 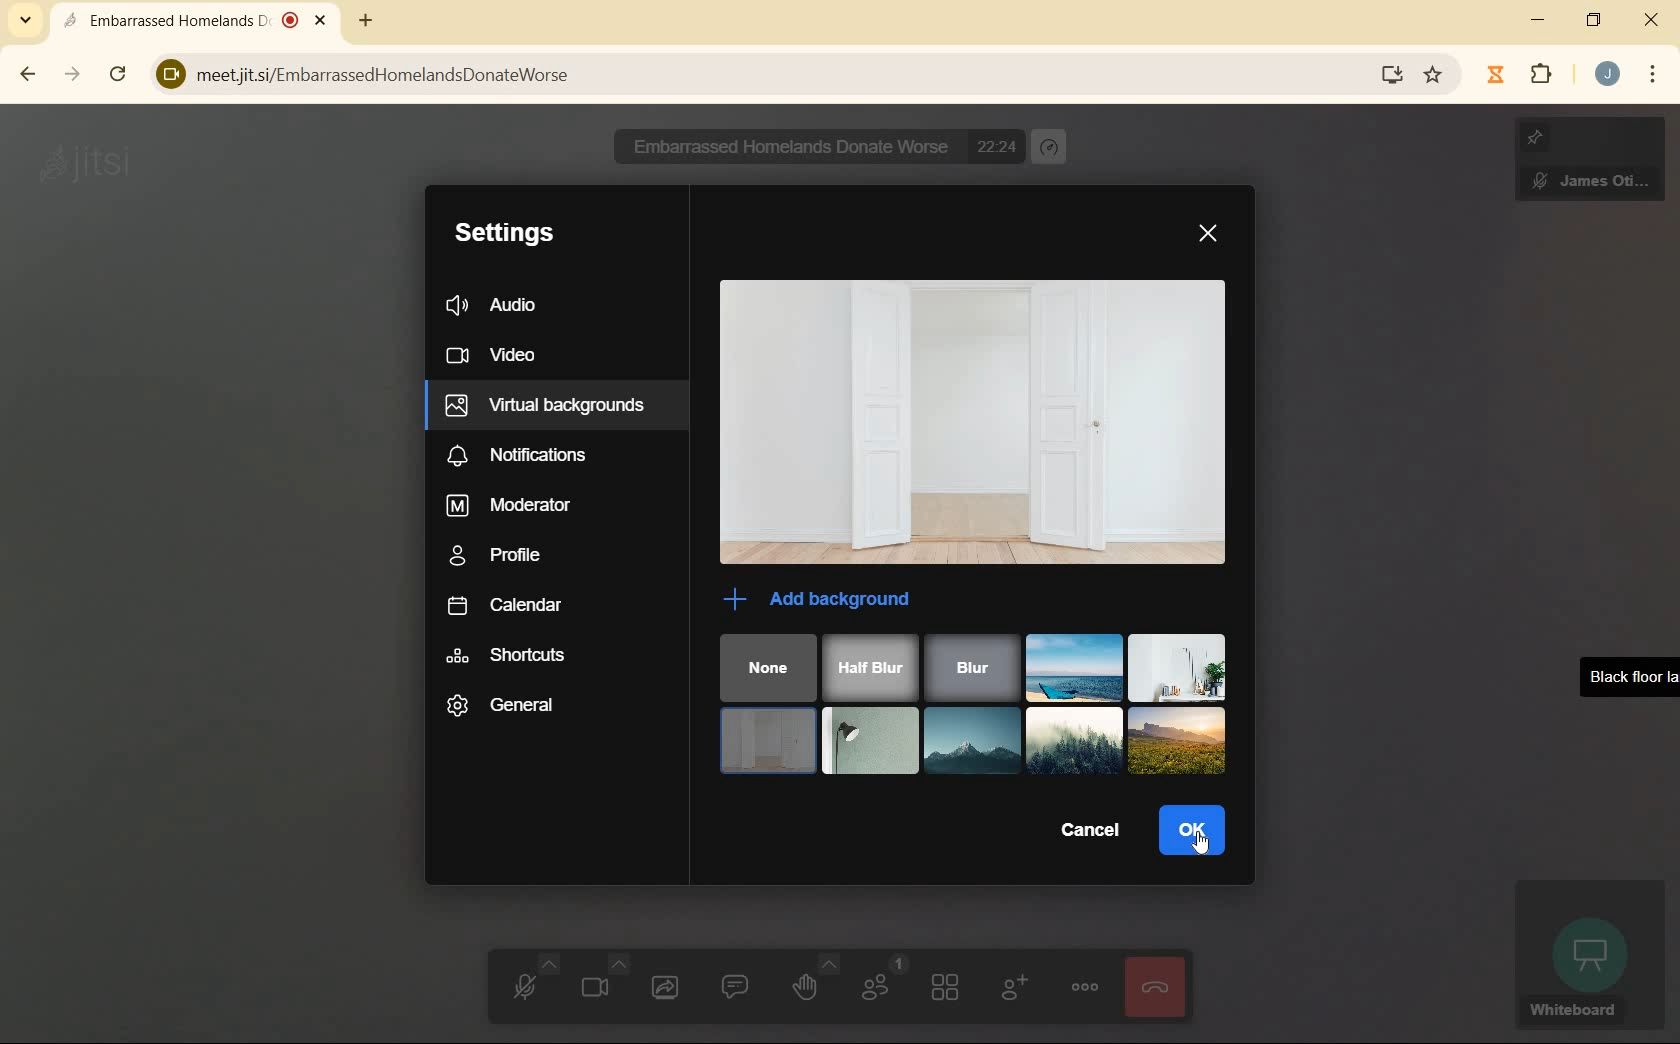 What do you see at coordinates (969, 740) in the screenshot?
I see `mountain` at bounding box center [969, 740].